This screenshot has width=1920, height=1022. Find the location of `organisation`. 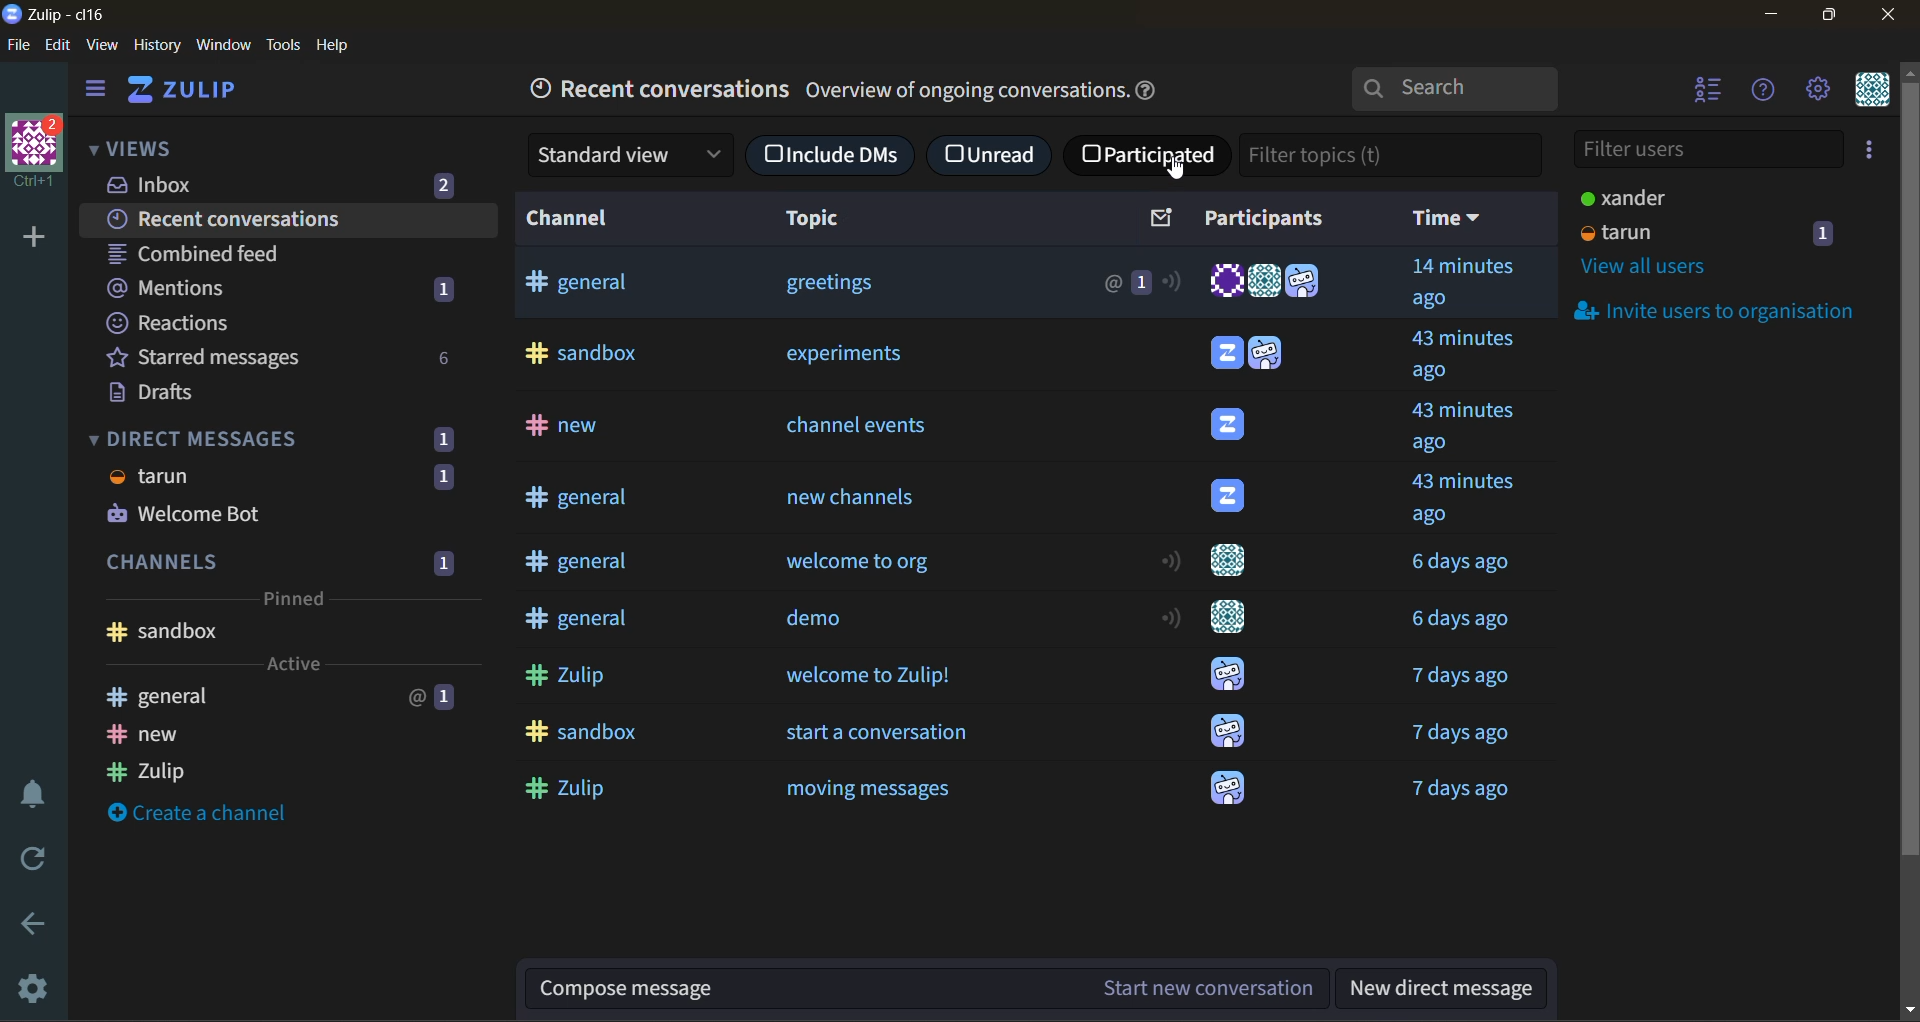

organisation is located at coordinates (38, 152).